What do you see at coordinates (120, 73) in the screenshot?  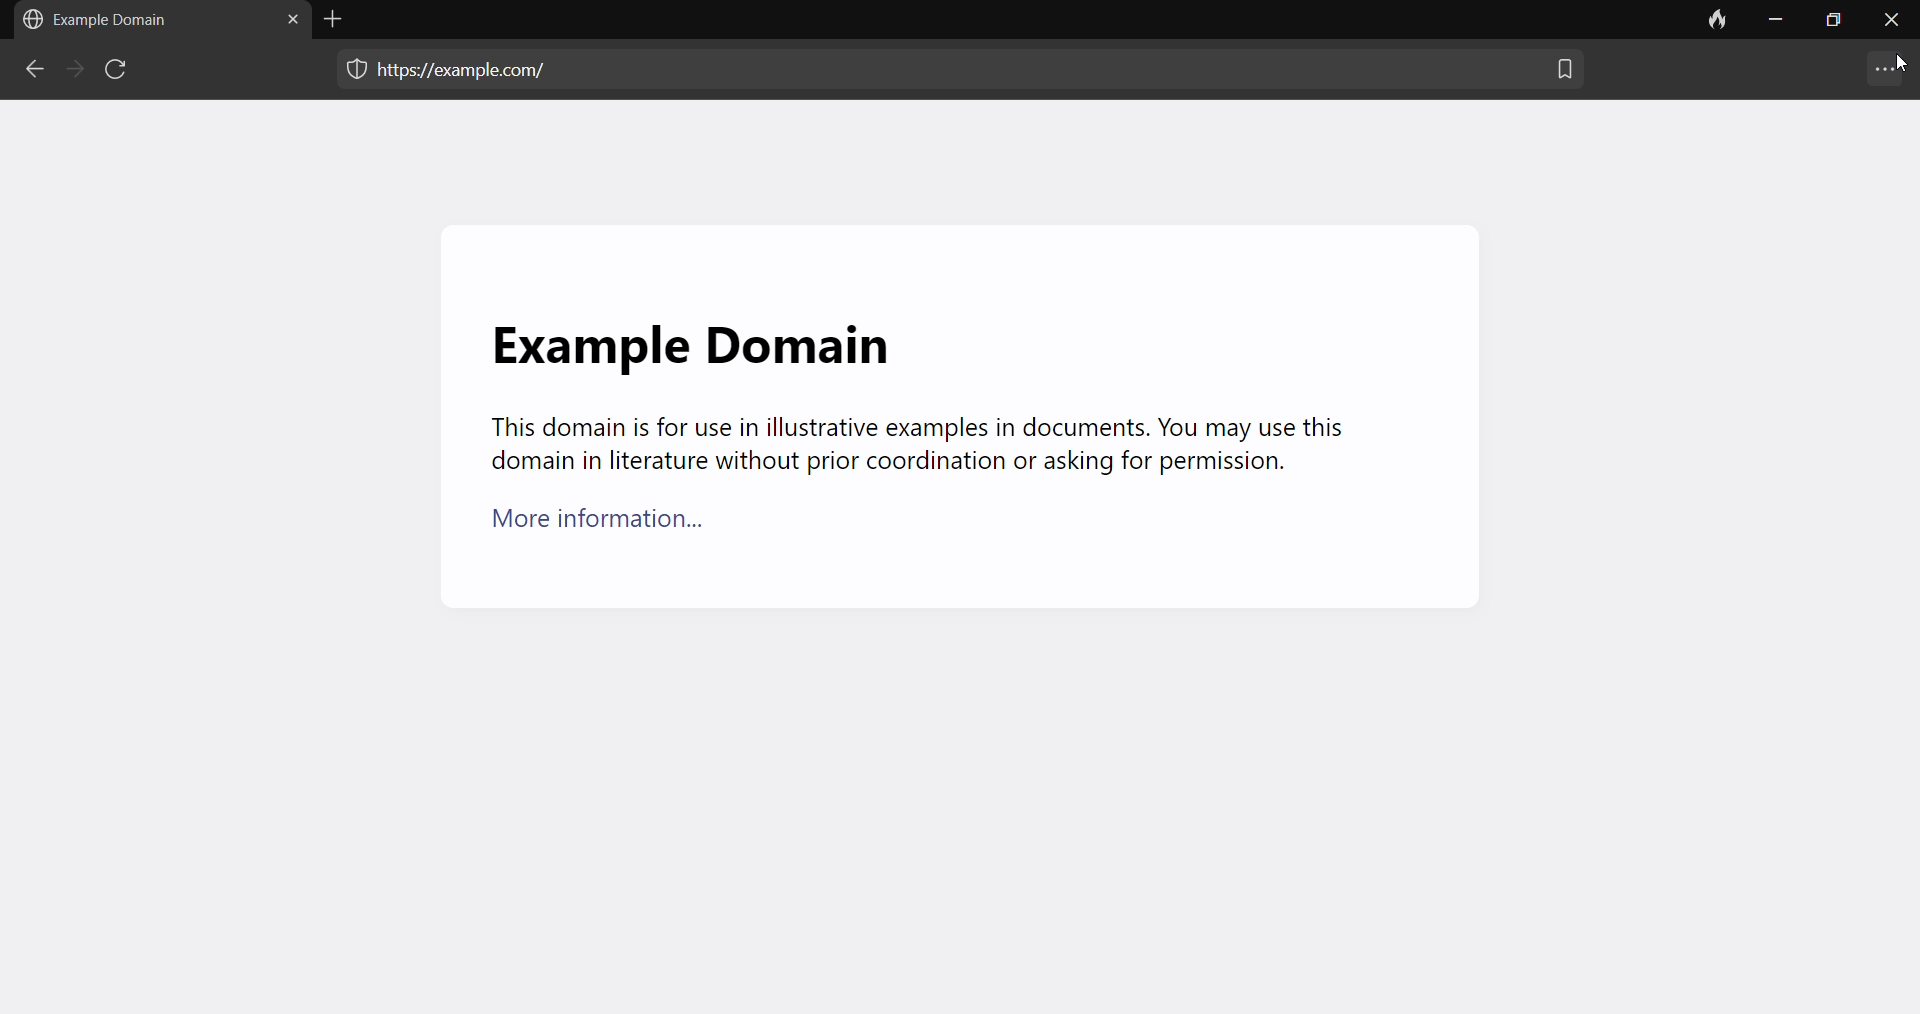 I see `reload` at bounding box center [120, 73].